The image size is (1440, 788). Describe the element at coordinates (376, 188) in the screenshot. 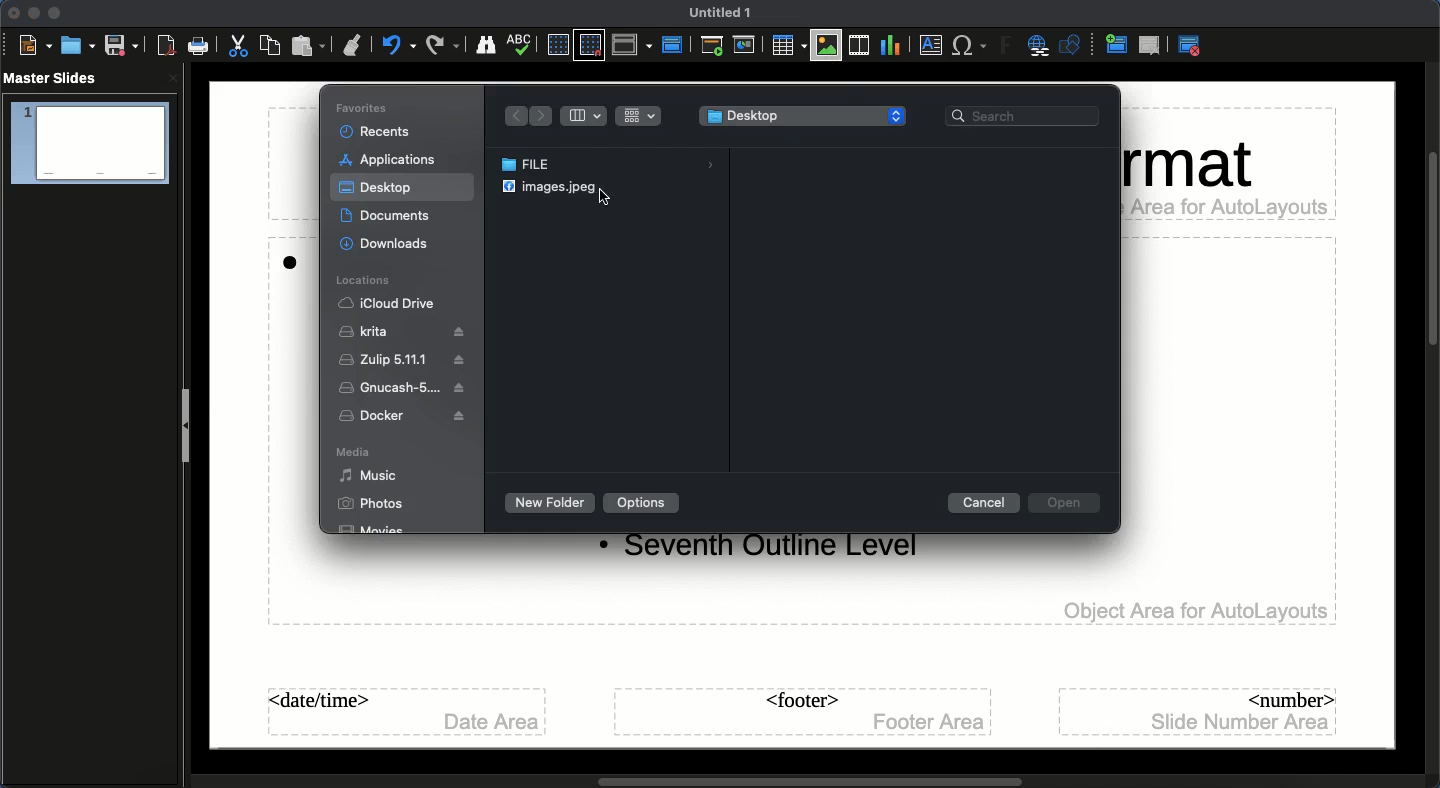

I see `Desktop` at that location.